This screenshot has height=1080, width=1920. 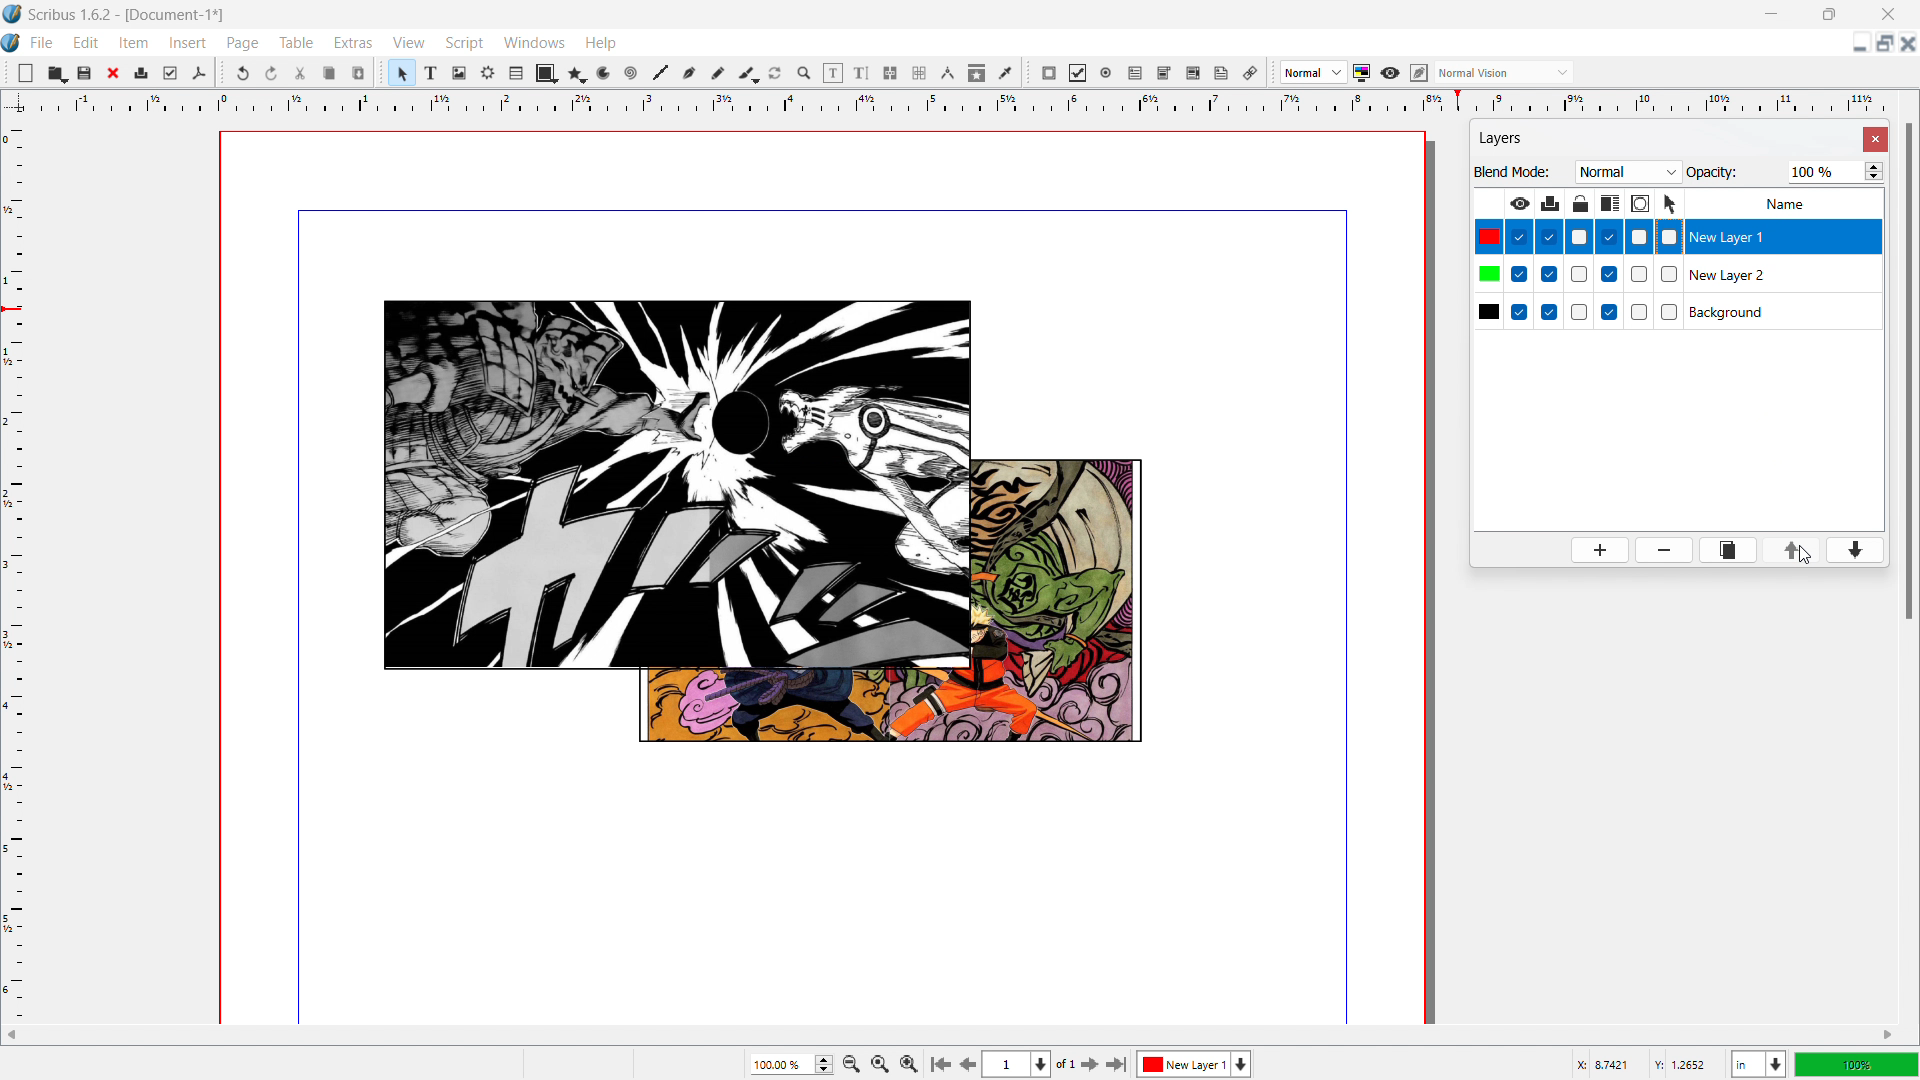 I want to click on print, so click(x=141, y=73).